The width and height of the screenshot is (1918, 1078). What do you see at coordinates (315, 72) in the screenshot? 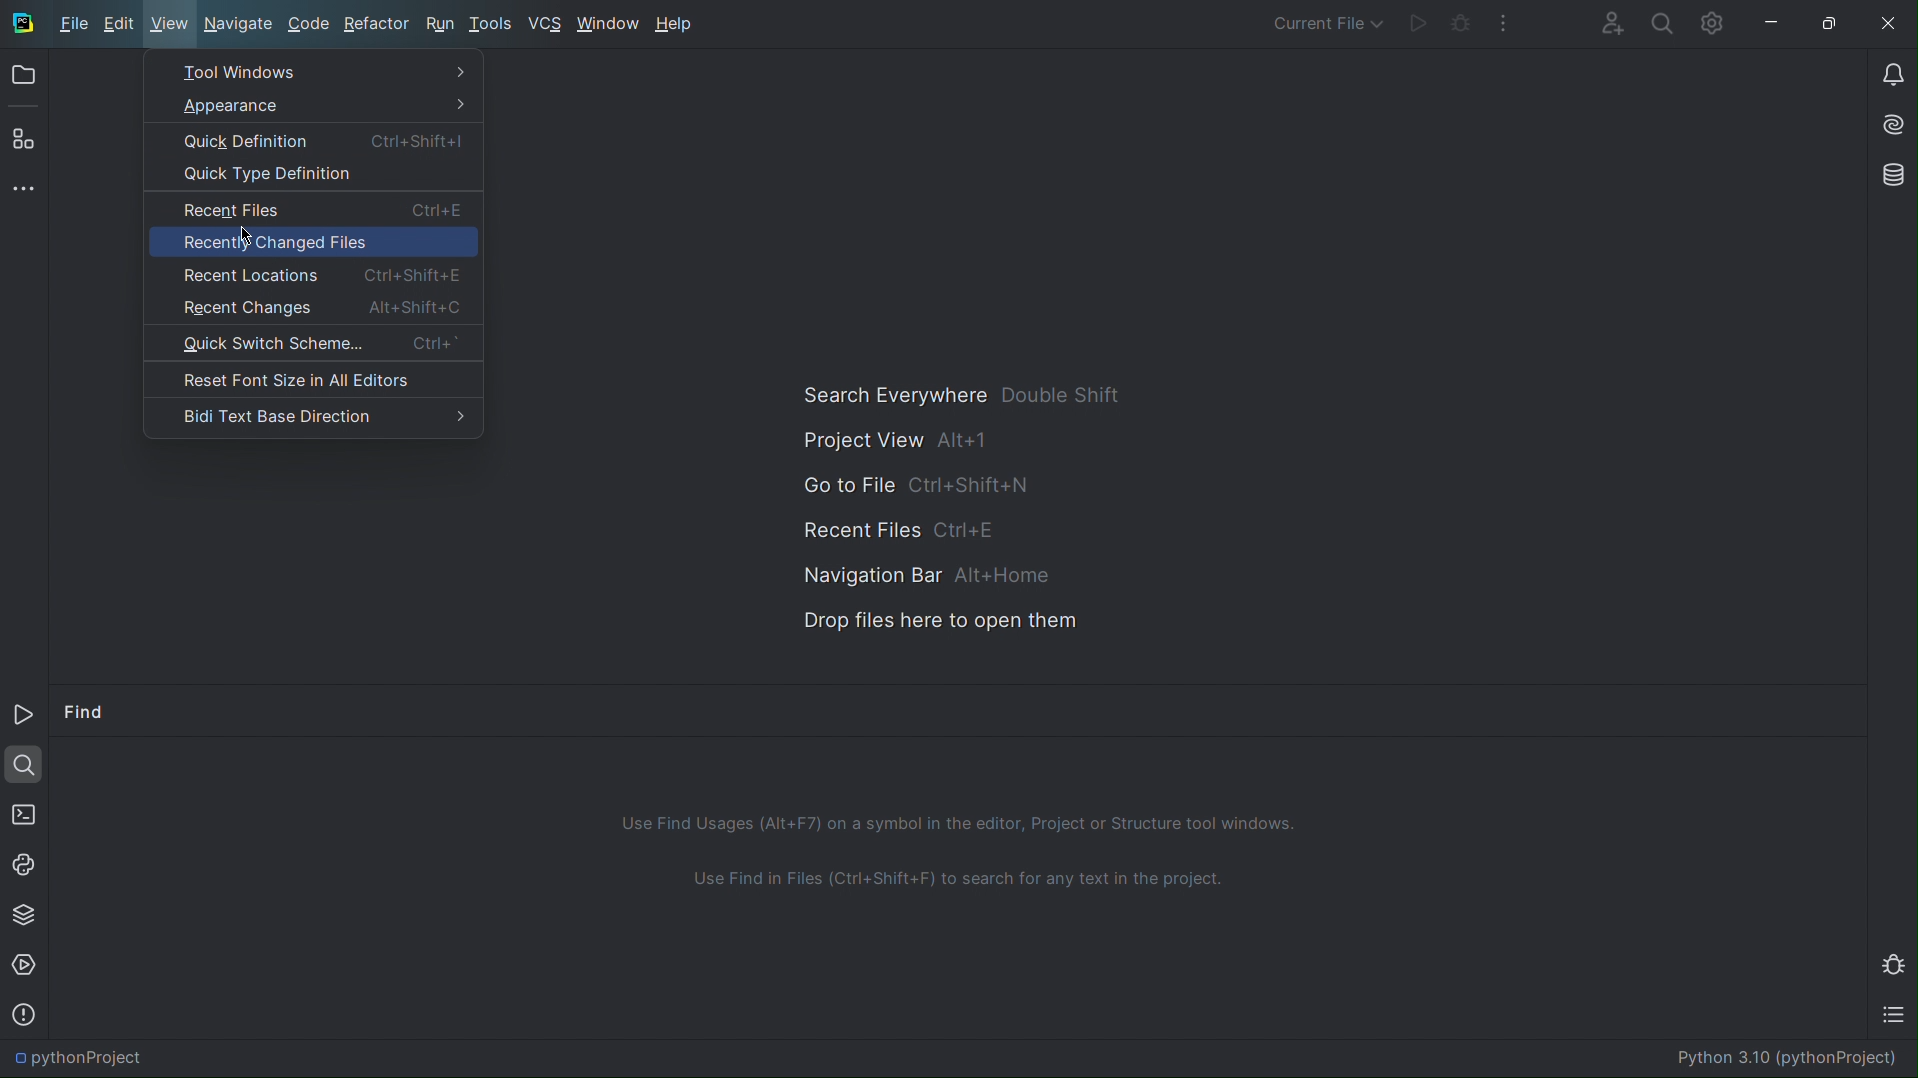
I see `Tool Windows` at bounding box center [315, 72].